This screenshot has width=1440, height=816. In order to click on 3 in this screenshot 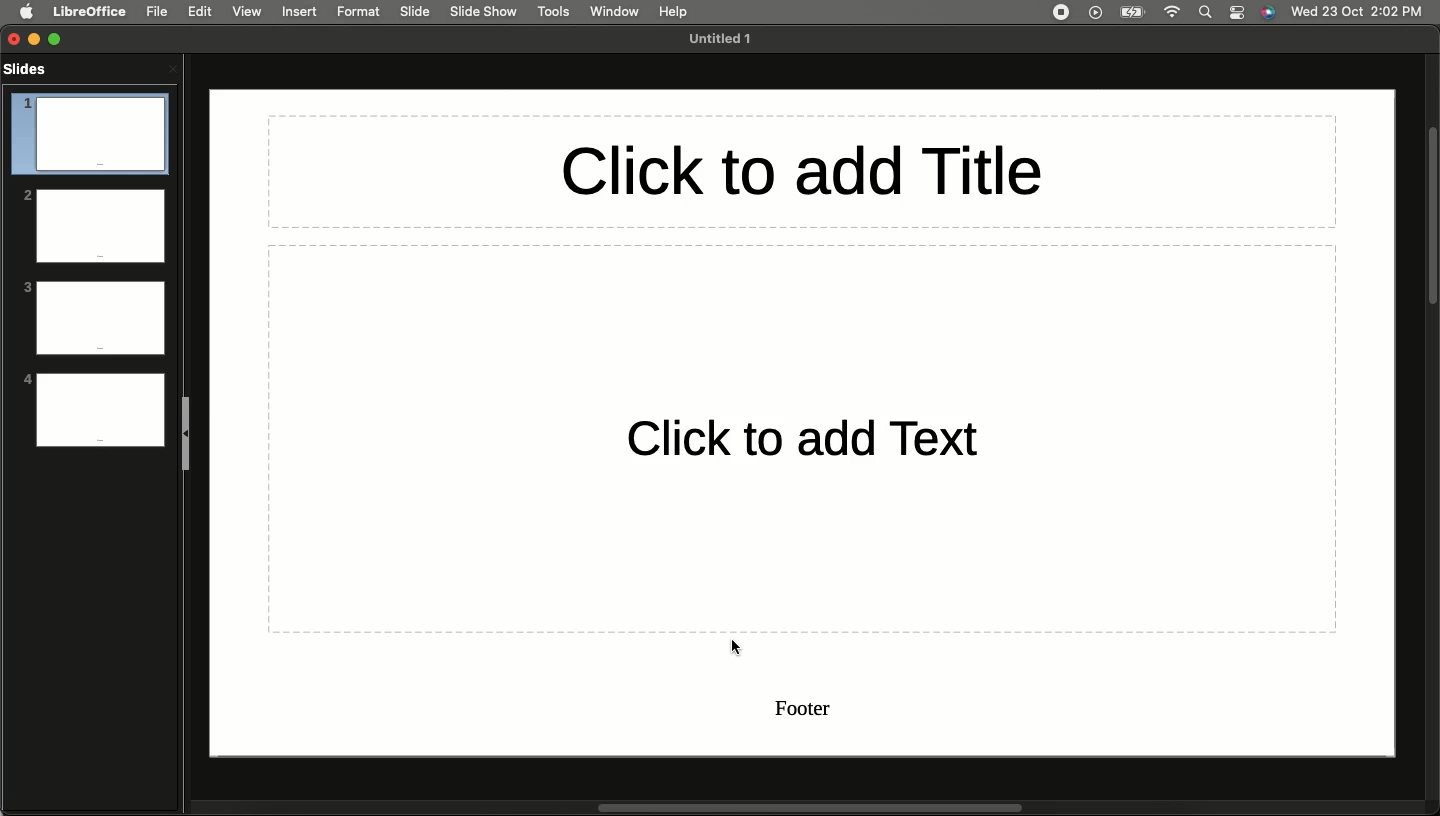, I will do `click(94, 307)`.